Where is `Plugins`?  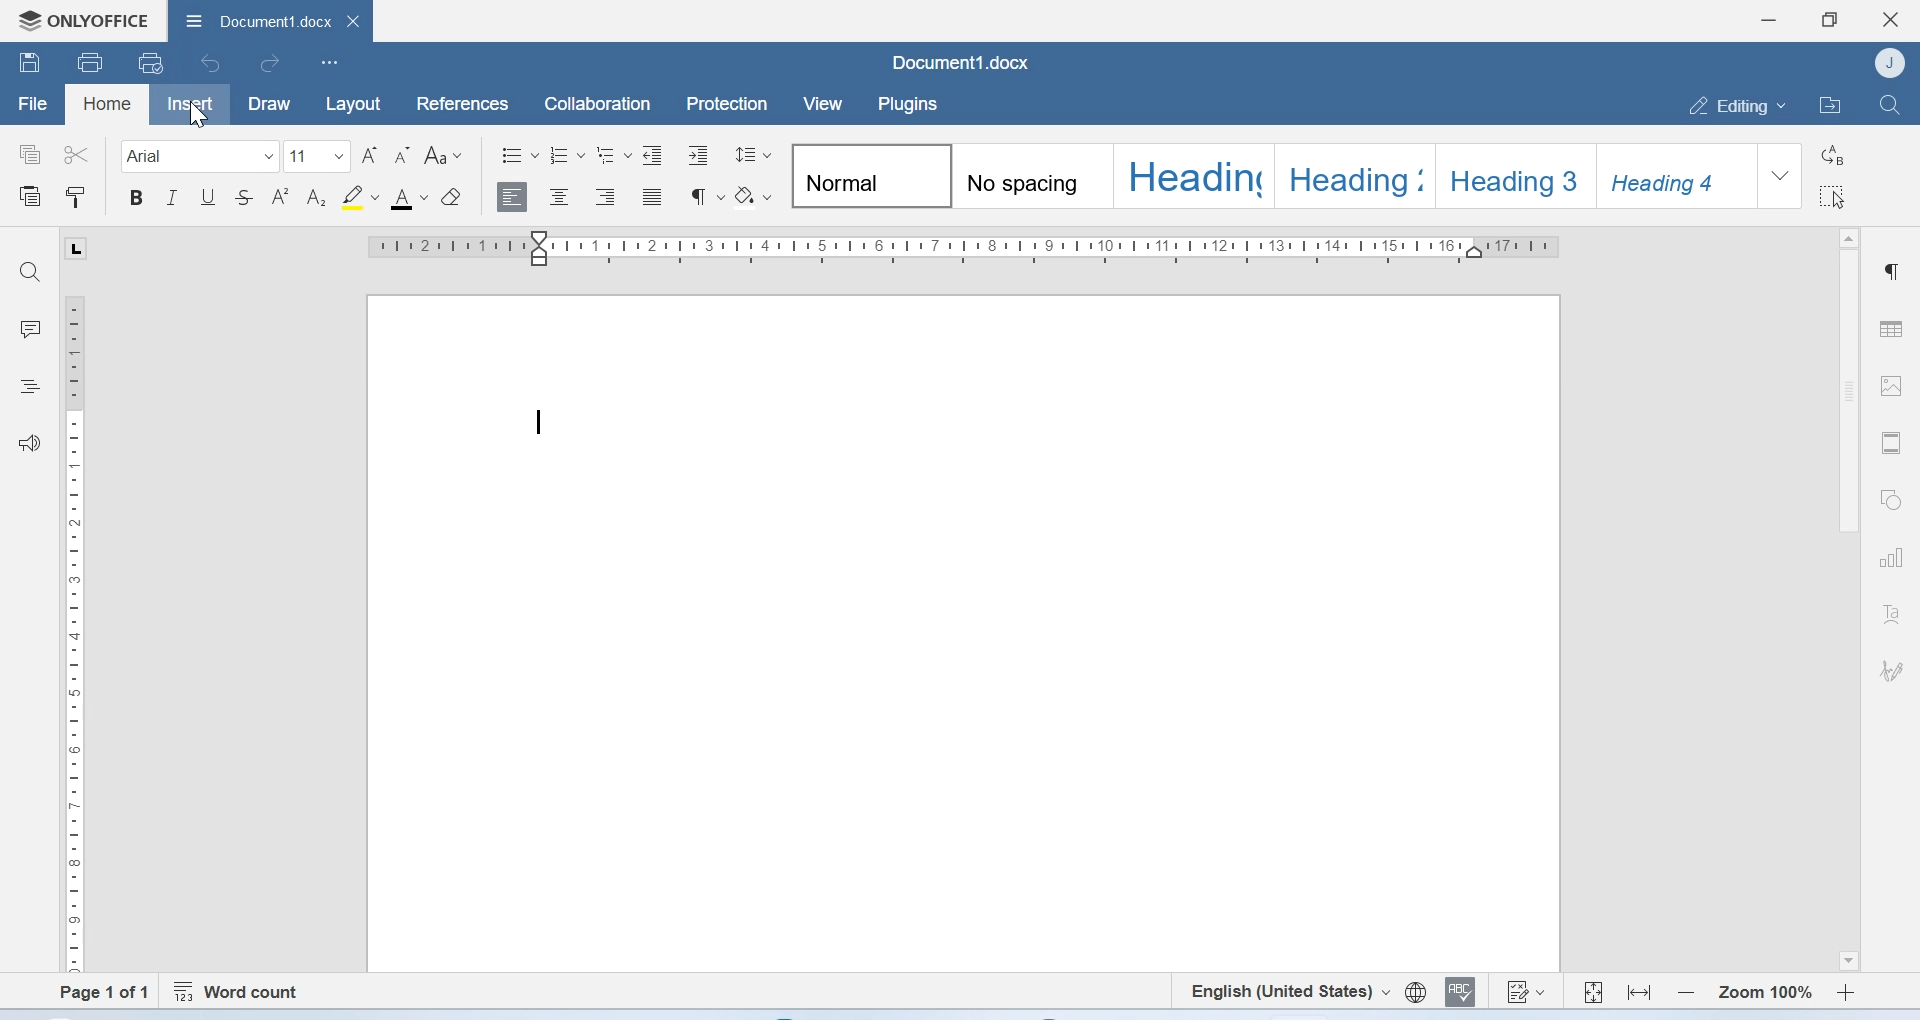
Plugins is located at coordinates (905, 101).